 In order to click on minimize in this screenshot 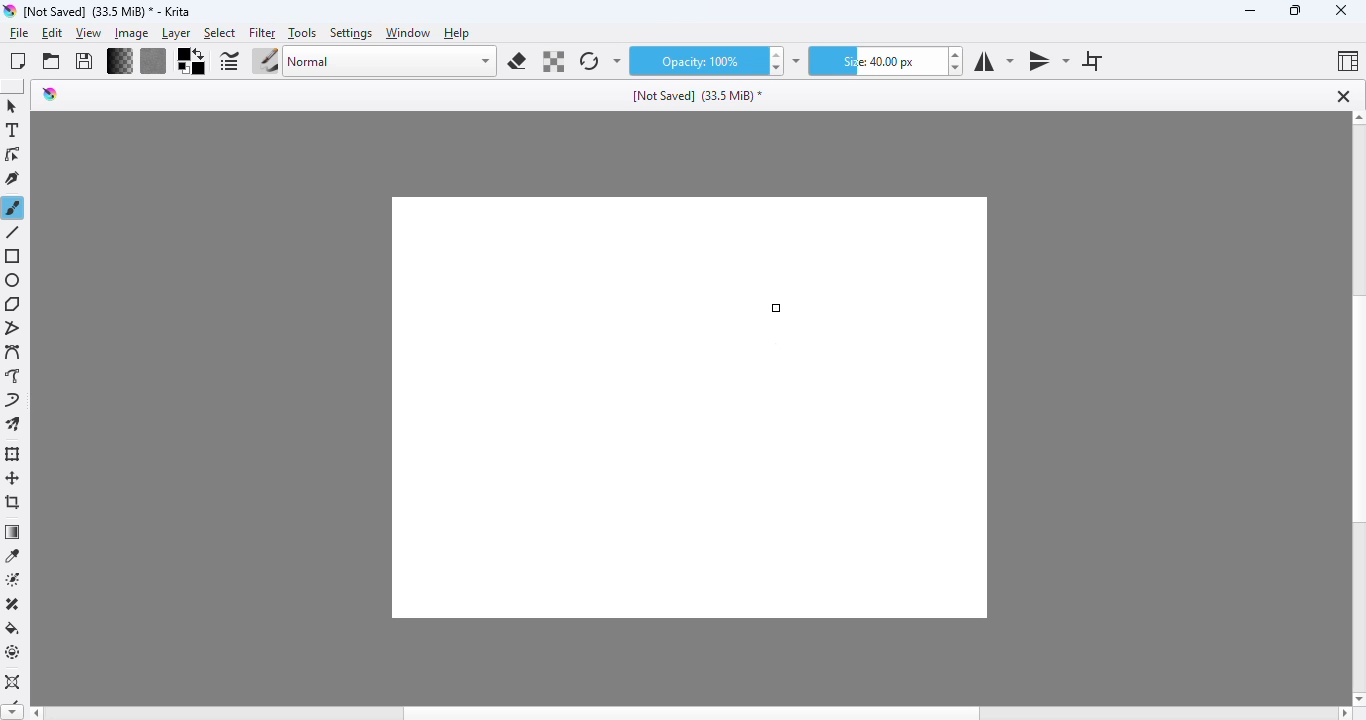, I will do `click(1252, 11)`.